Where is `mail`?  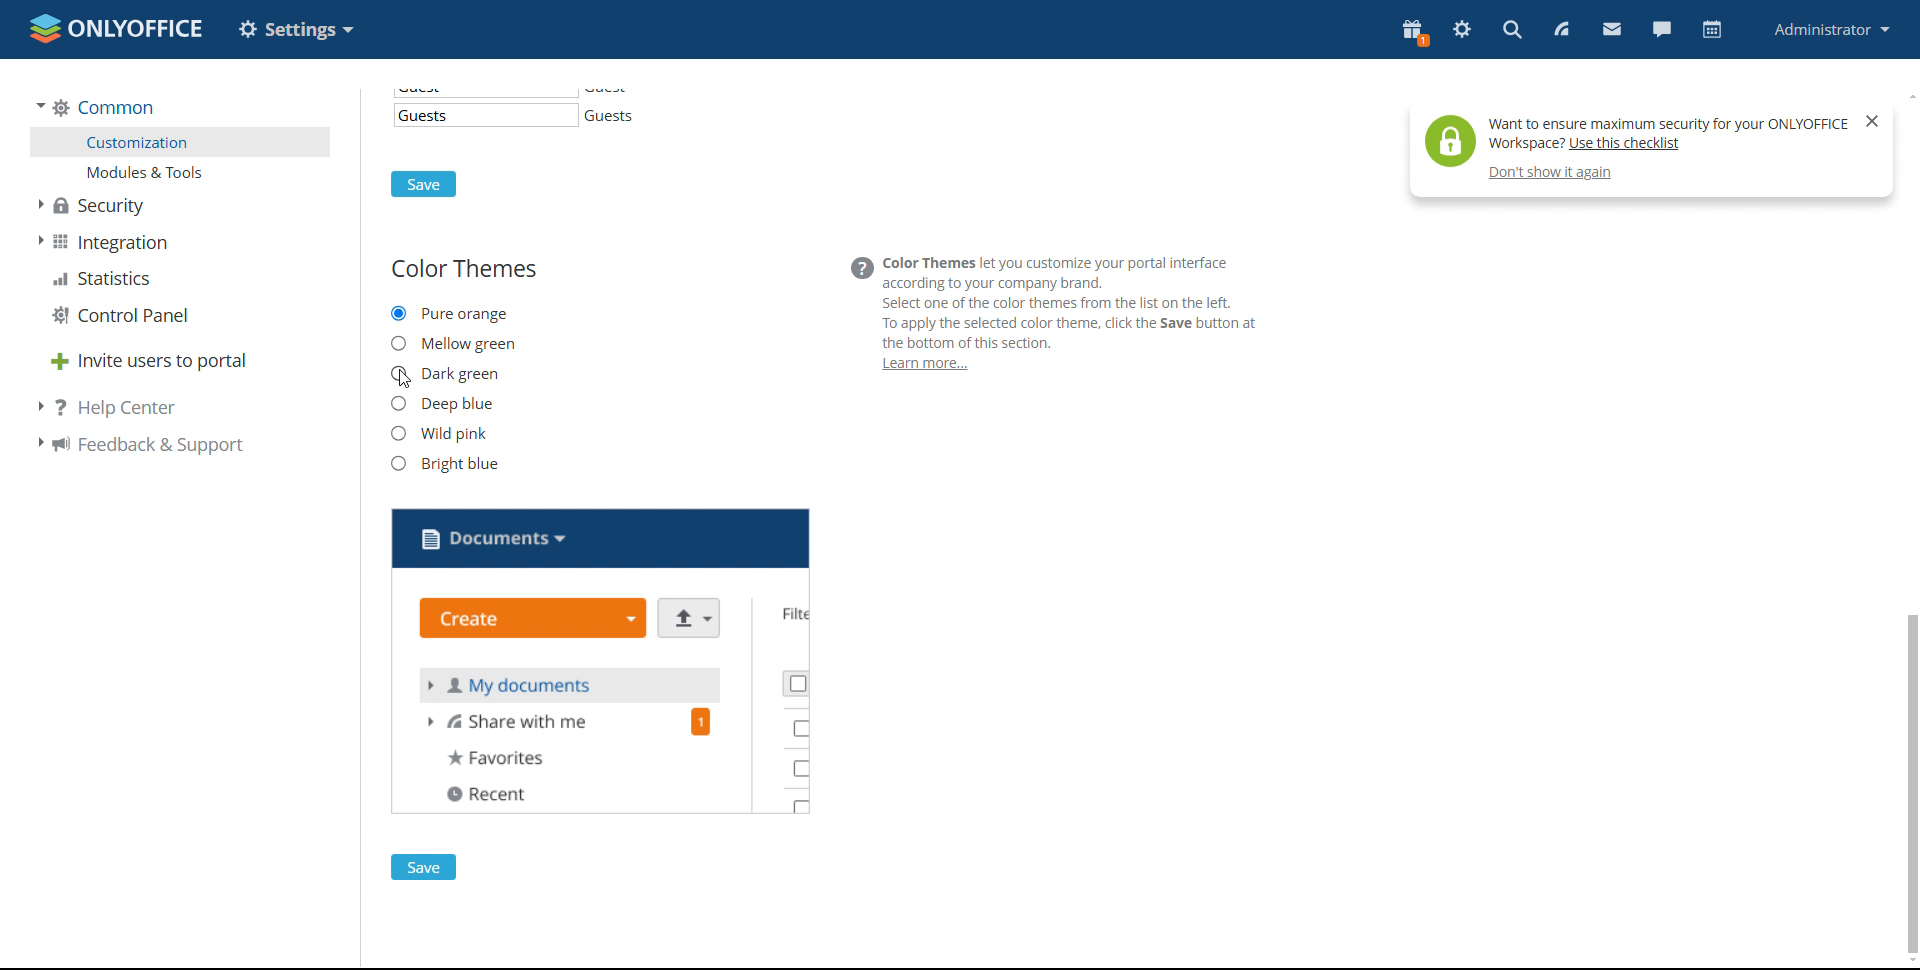
mail is located at coordinates (1612, 29).